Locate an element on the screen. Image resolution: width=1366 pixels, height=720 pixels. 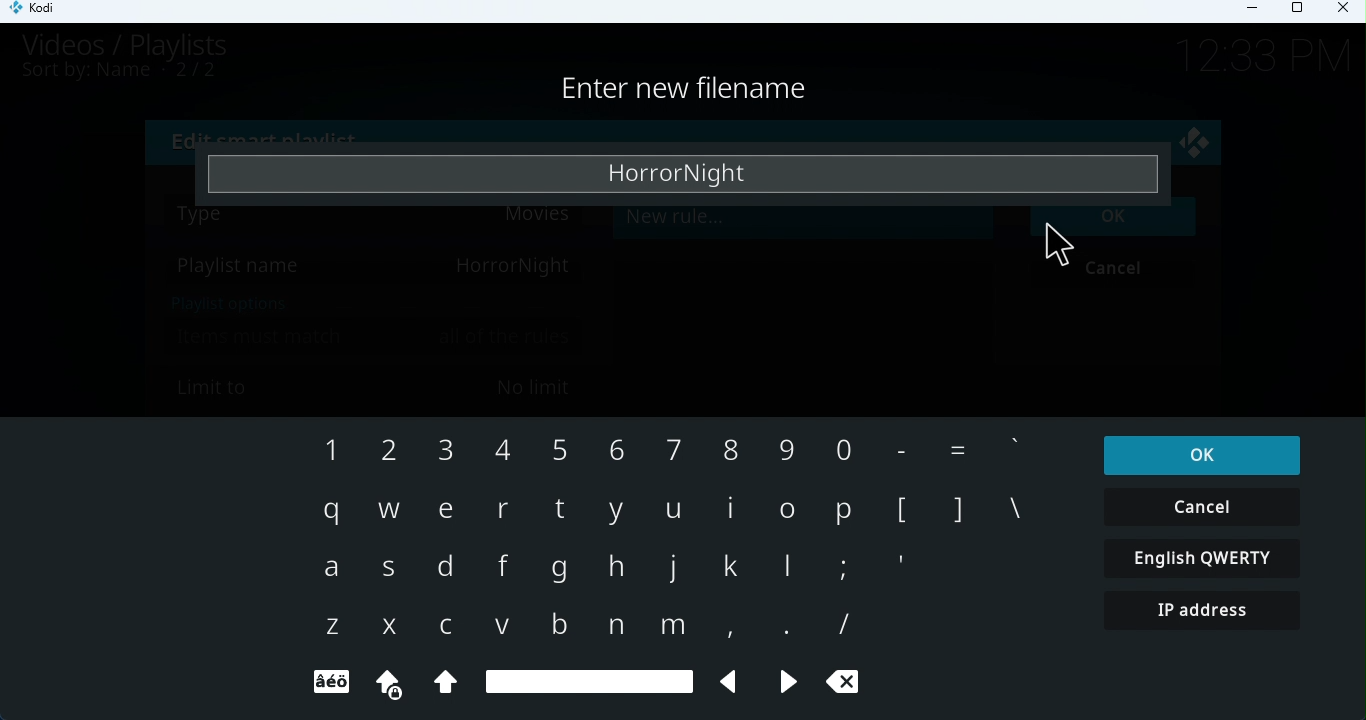
Minimize is located at coordinates (1259, 13).